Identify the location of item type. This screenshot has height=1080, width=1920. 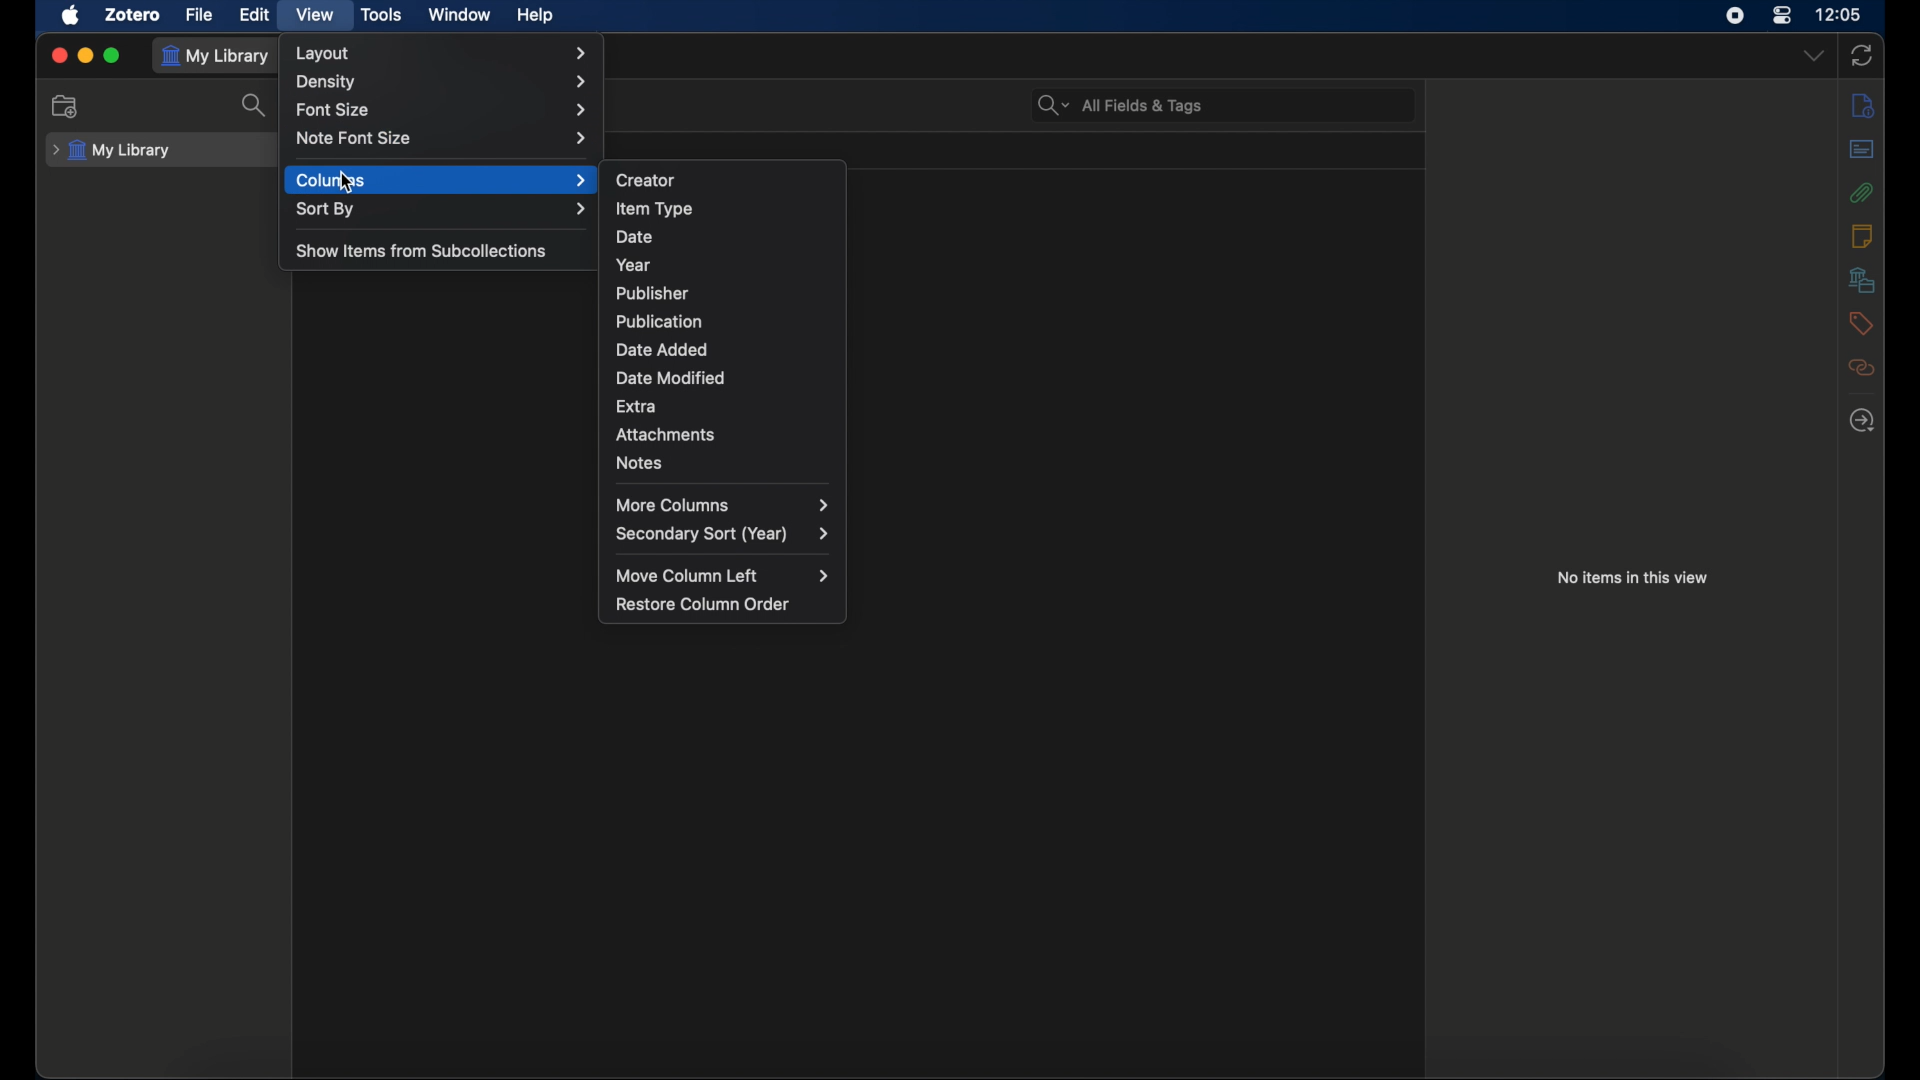
(654, 208).